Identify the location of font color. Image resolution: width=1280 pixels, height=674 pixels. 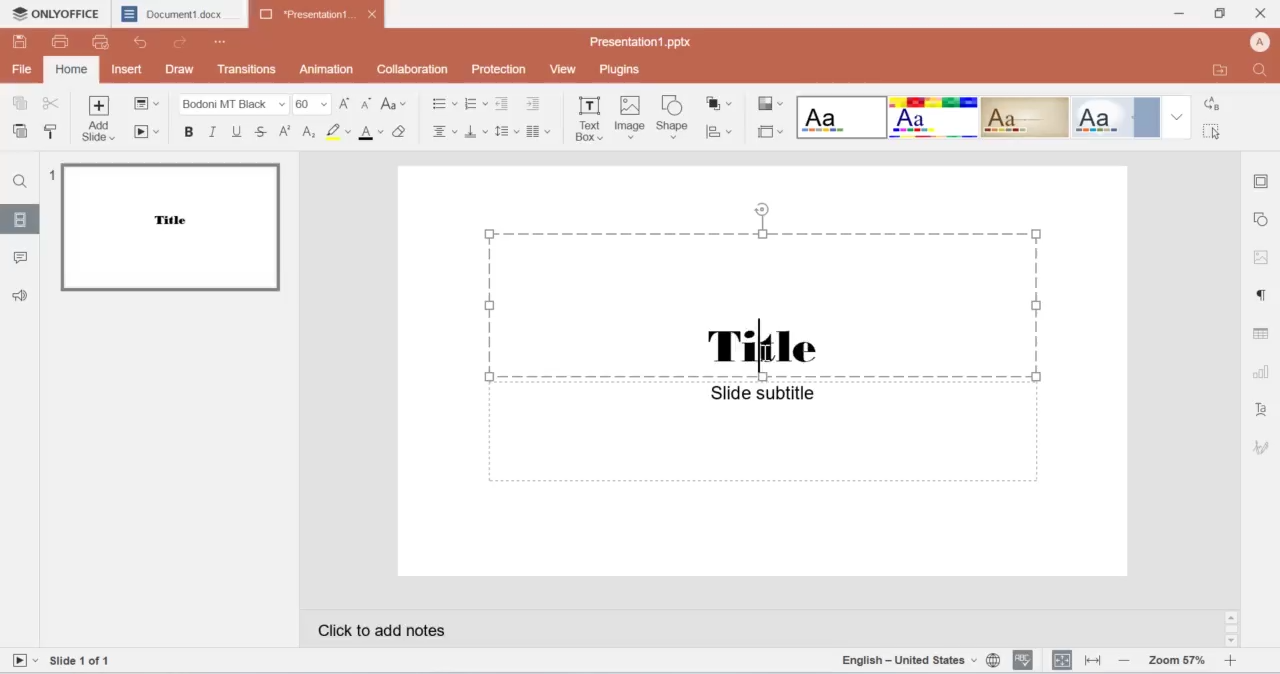
(371, 134).